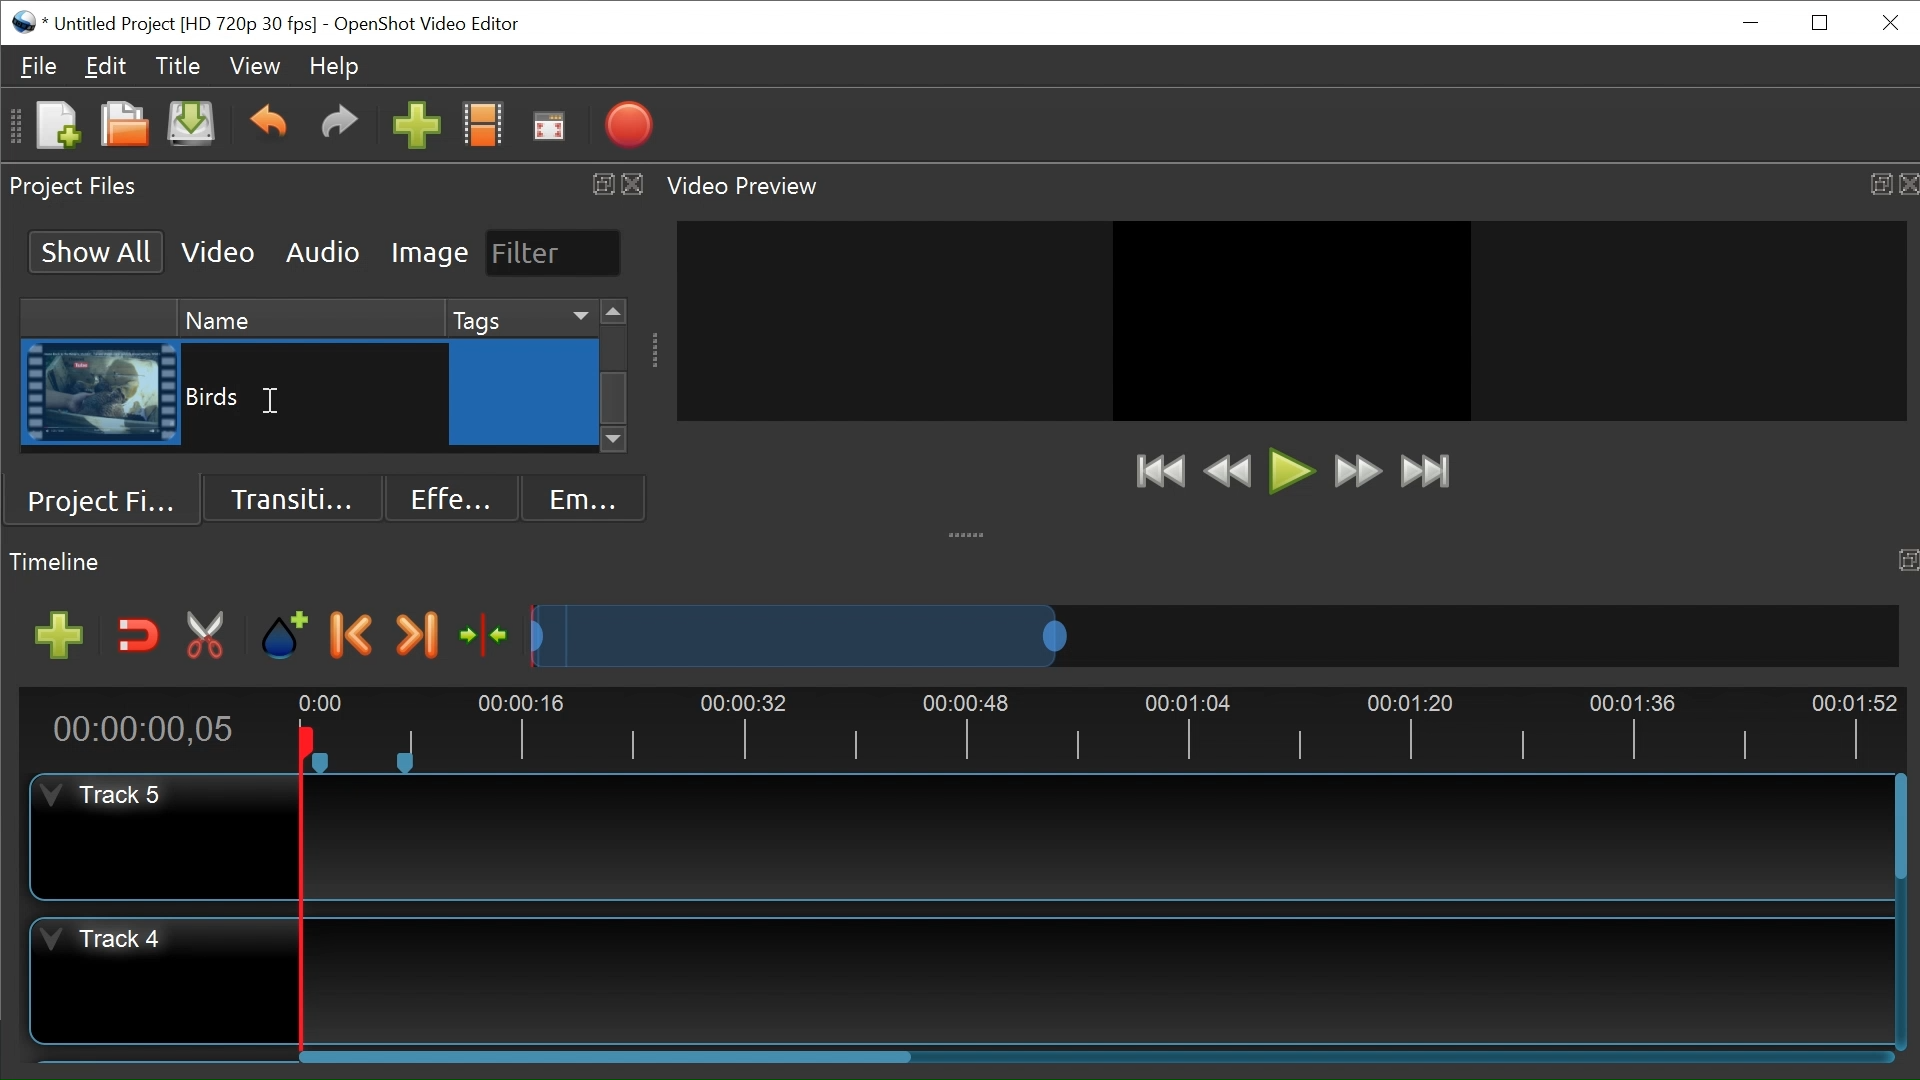  I want to click on Track Header, so click(109, 796).